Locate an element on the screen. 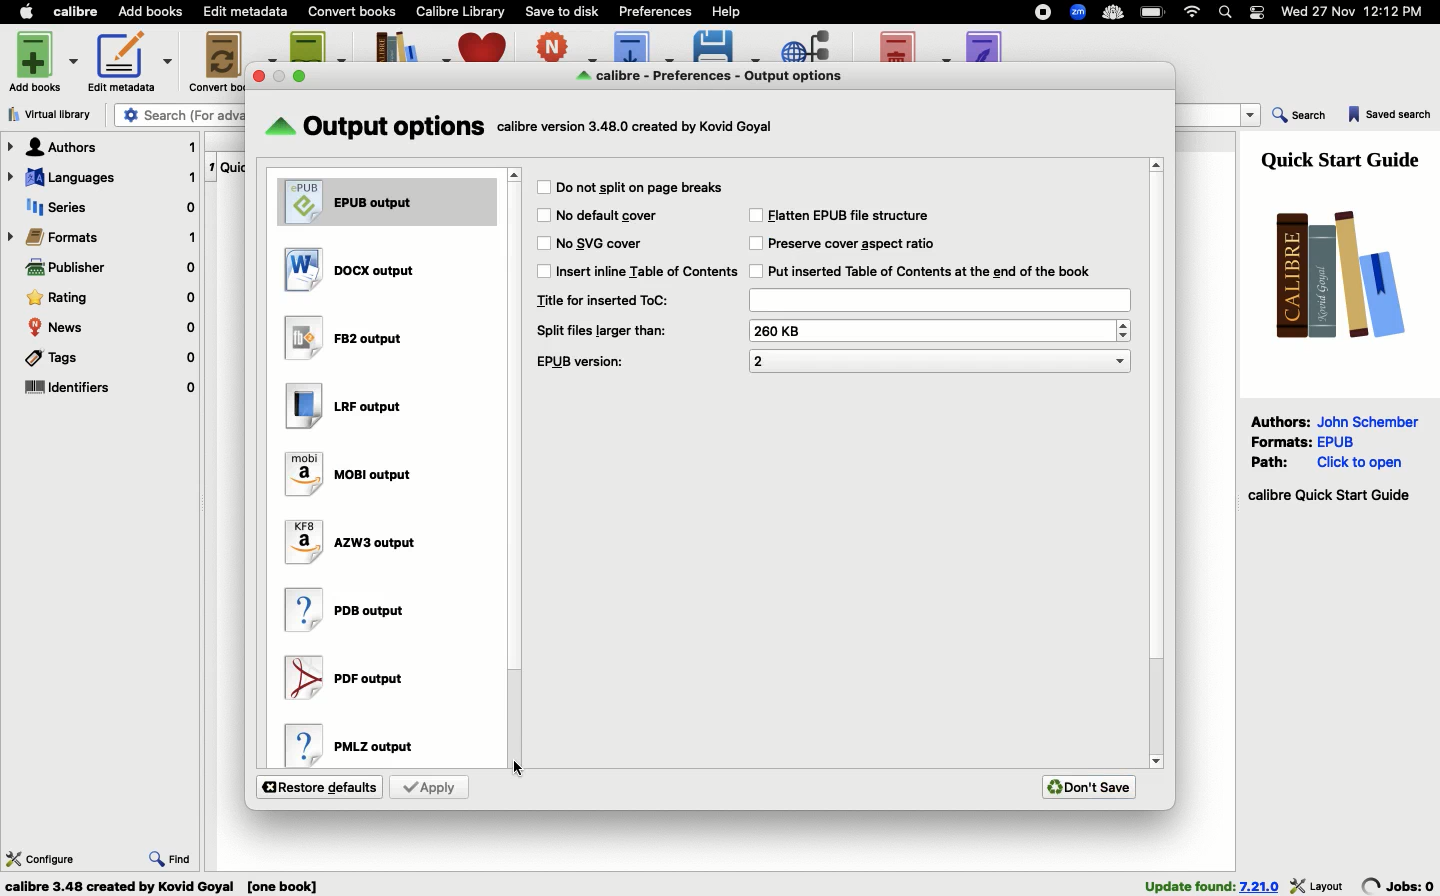 The width and height of the screenshot is (1440, 896). Checkbox is located at coordinates (543, 215).